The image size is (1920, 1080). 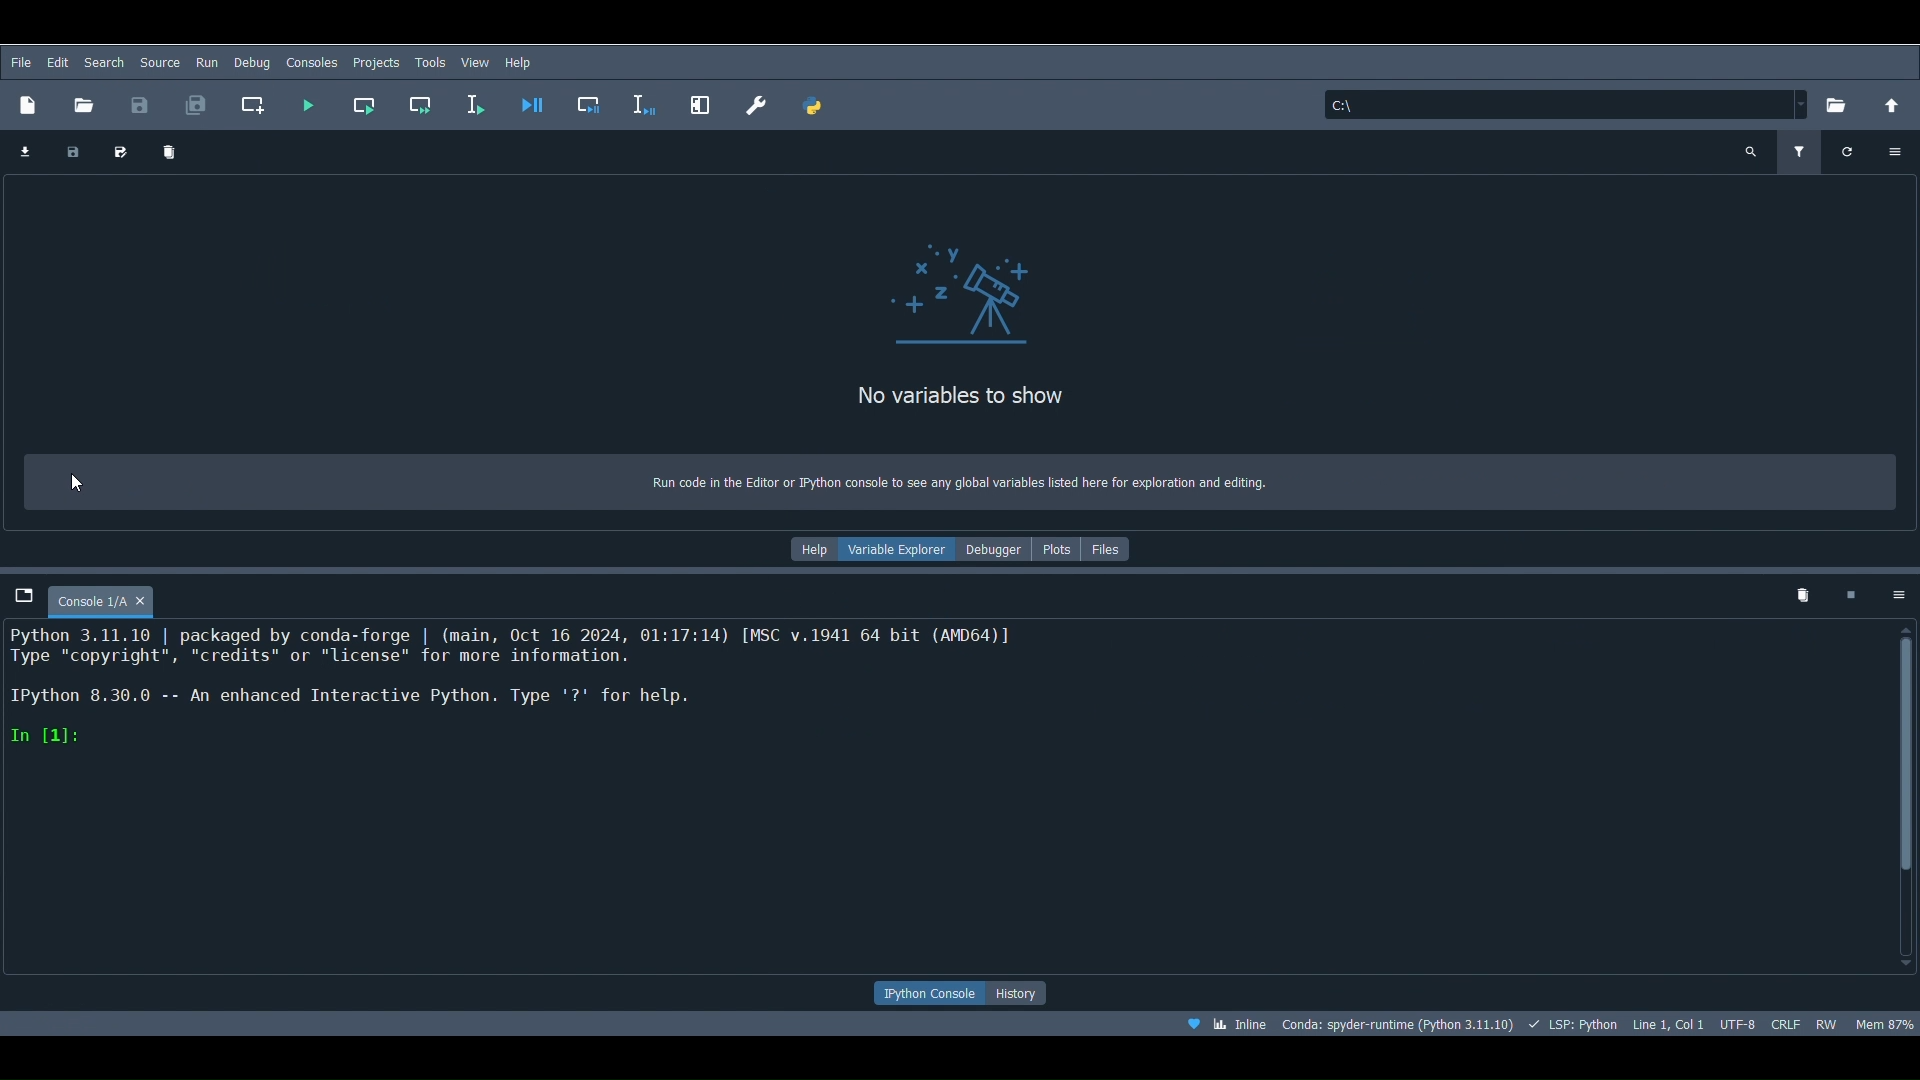 What do you see at coordinates (1055, 546) in the screenshot?
I see `Plots` at bounding box center [1055, 546].